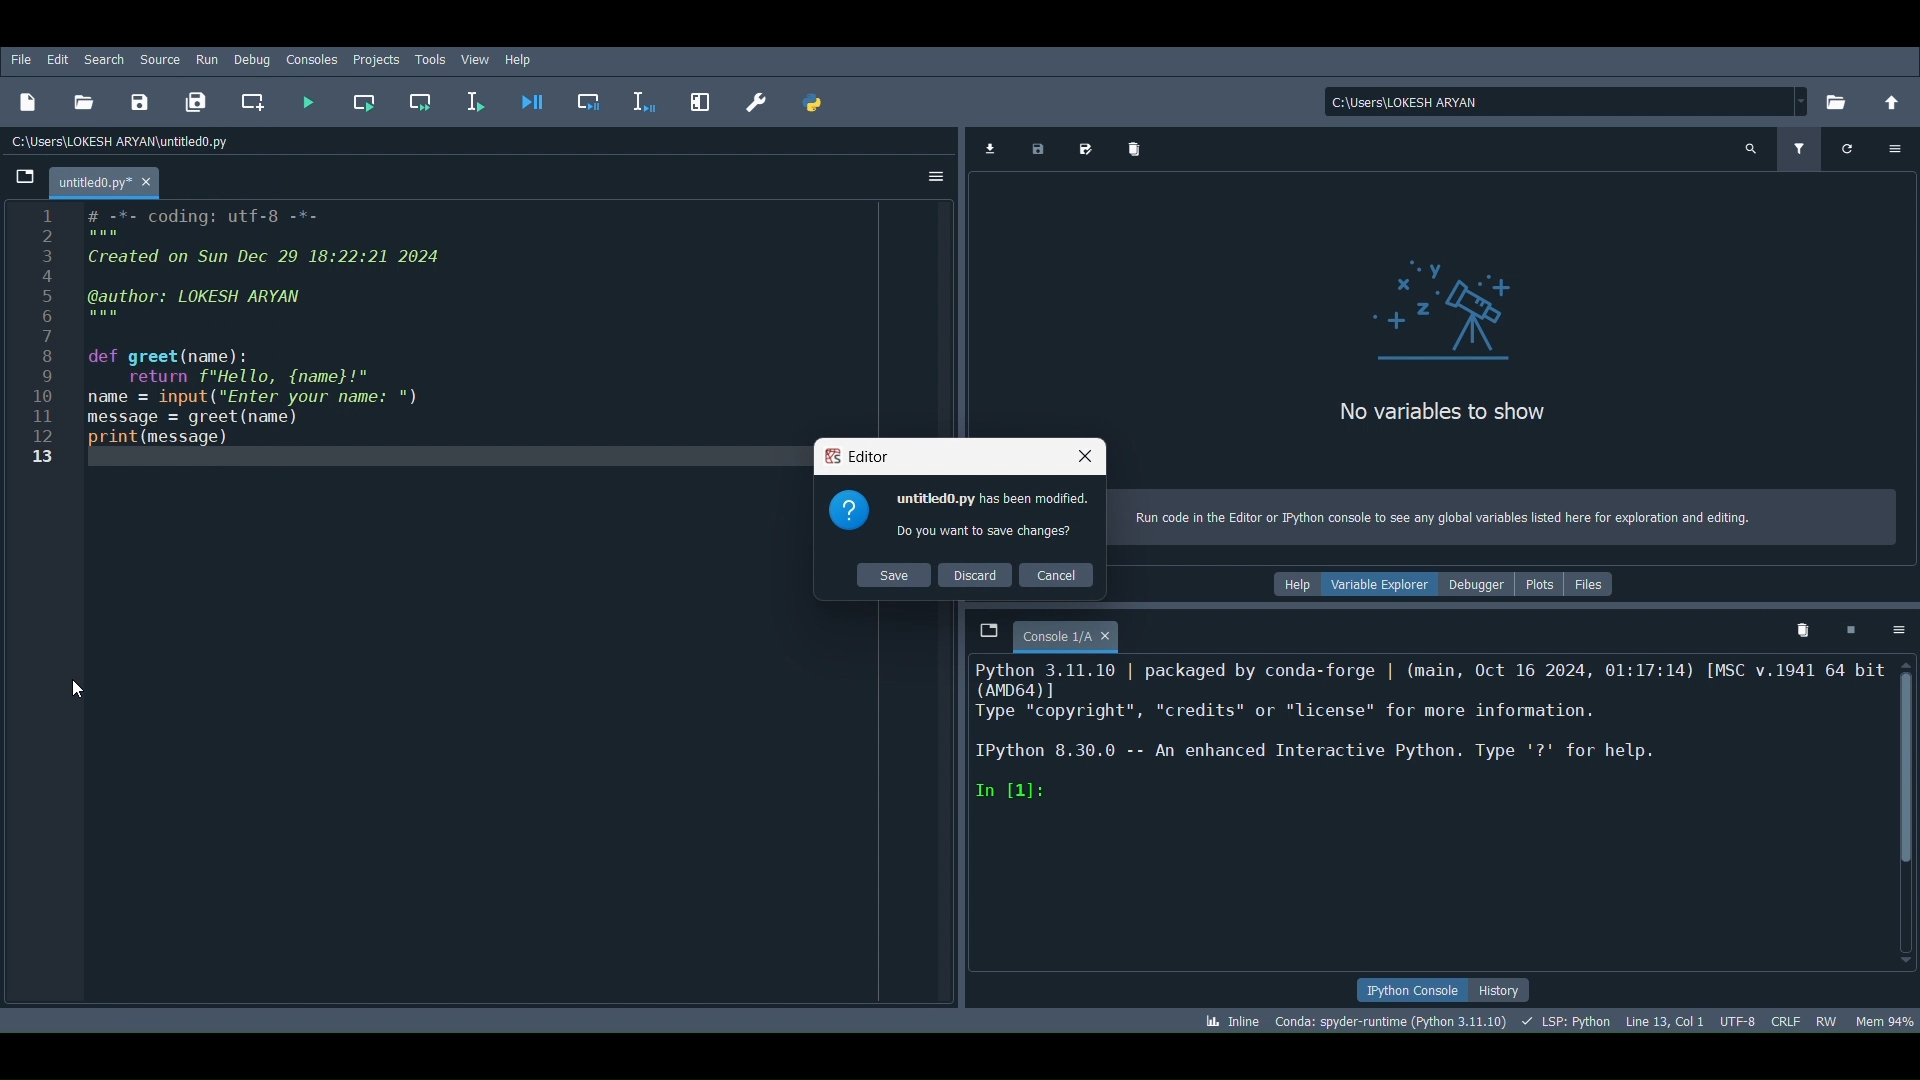  What do you see at coordinates (127, 138) in the screenshot?
I see `File path` at bounding box center [127, 138].